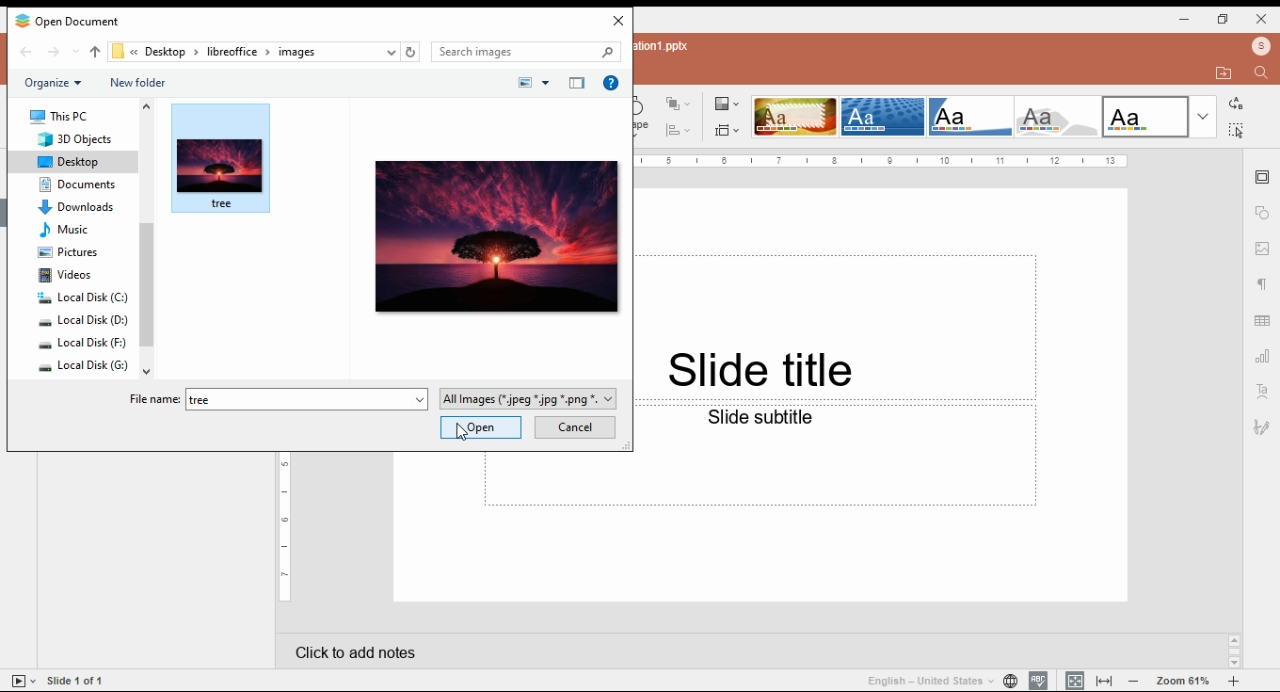  Describe the element at coordinates (1010, 680) in the screenshot. I see `set slide language` at that location.